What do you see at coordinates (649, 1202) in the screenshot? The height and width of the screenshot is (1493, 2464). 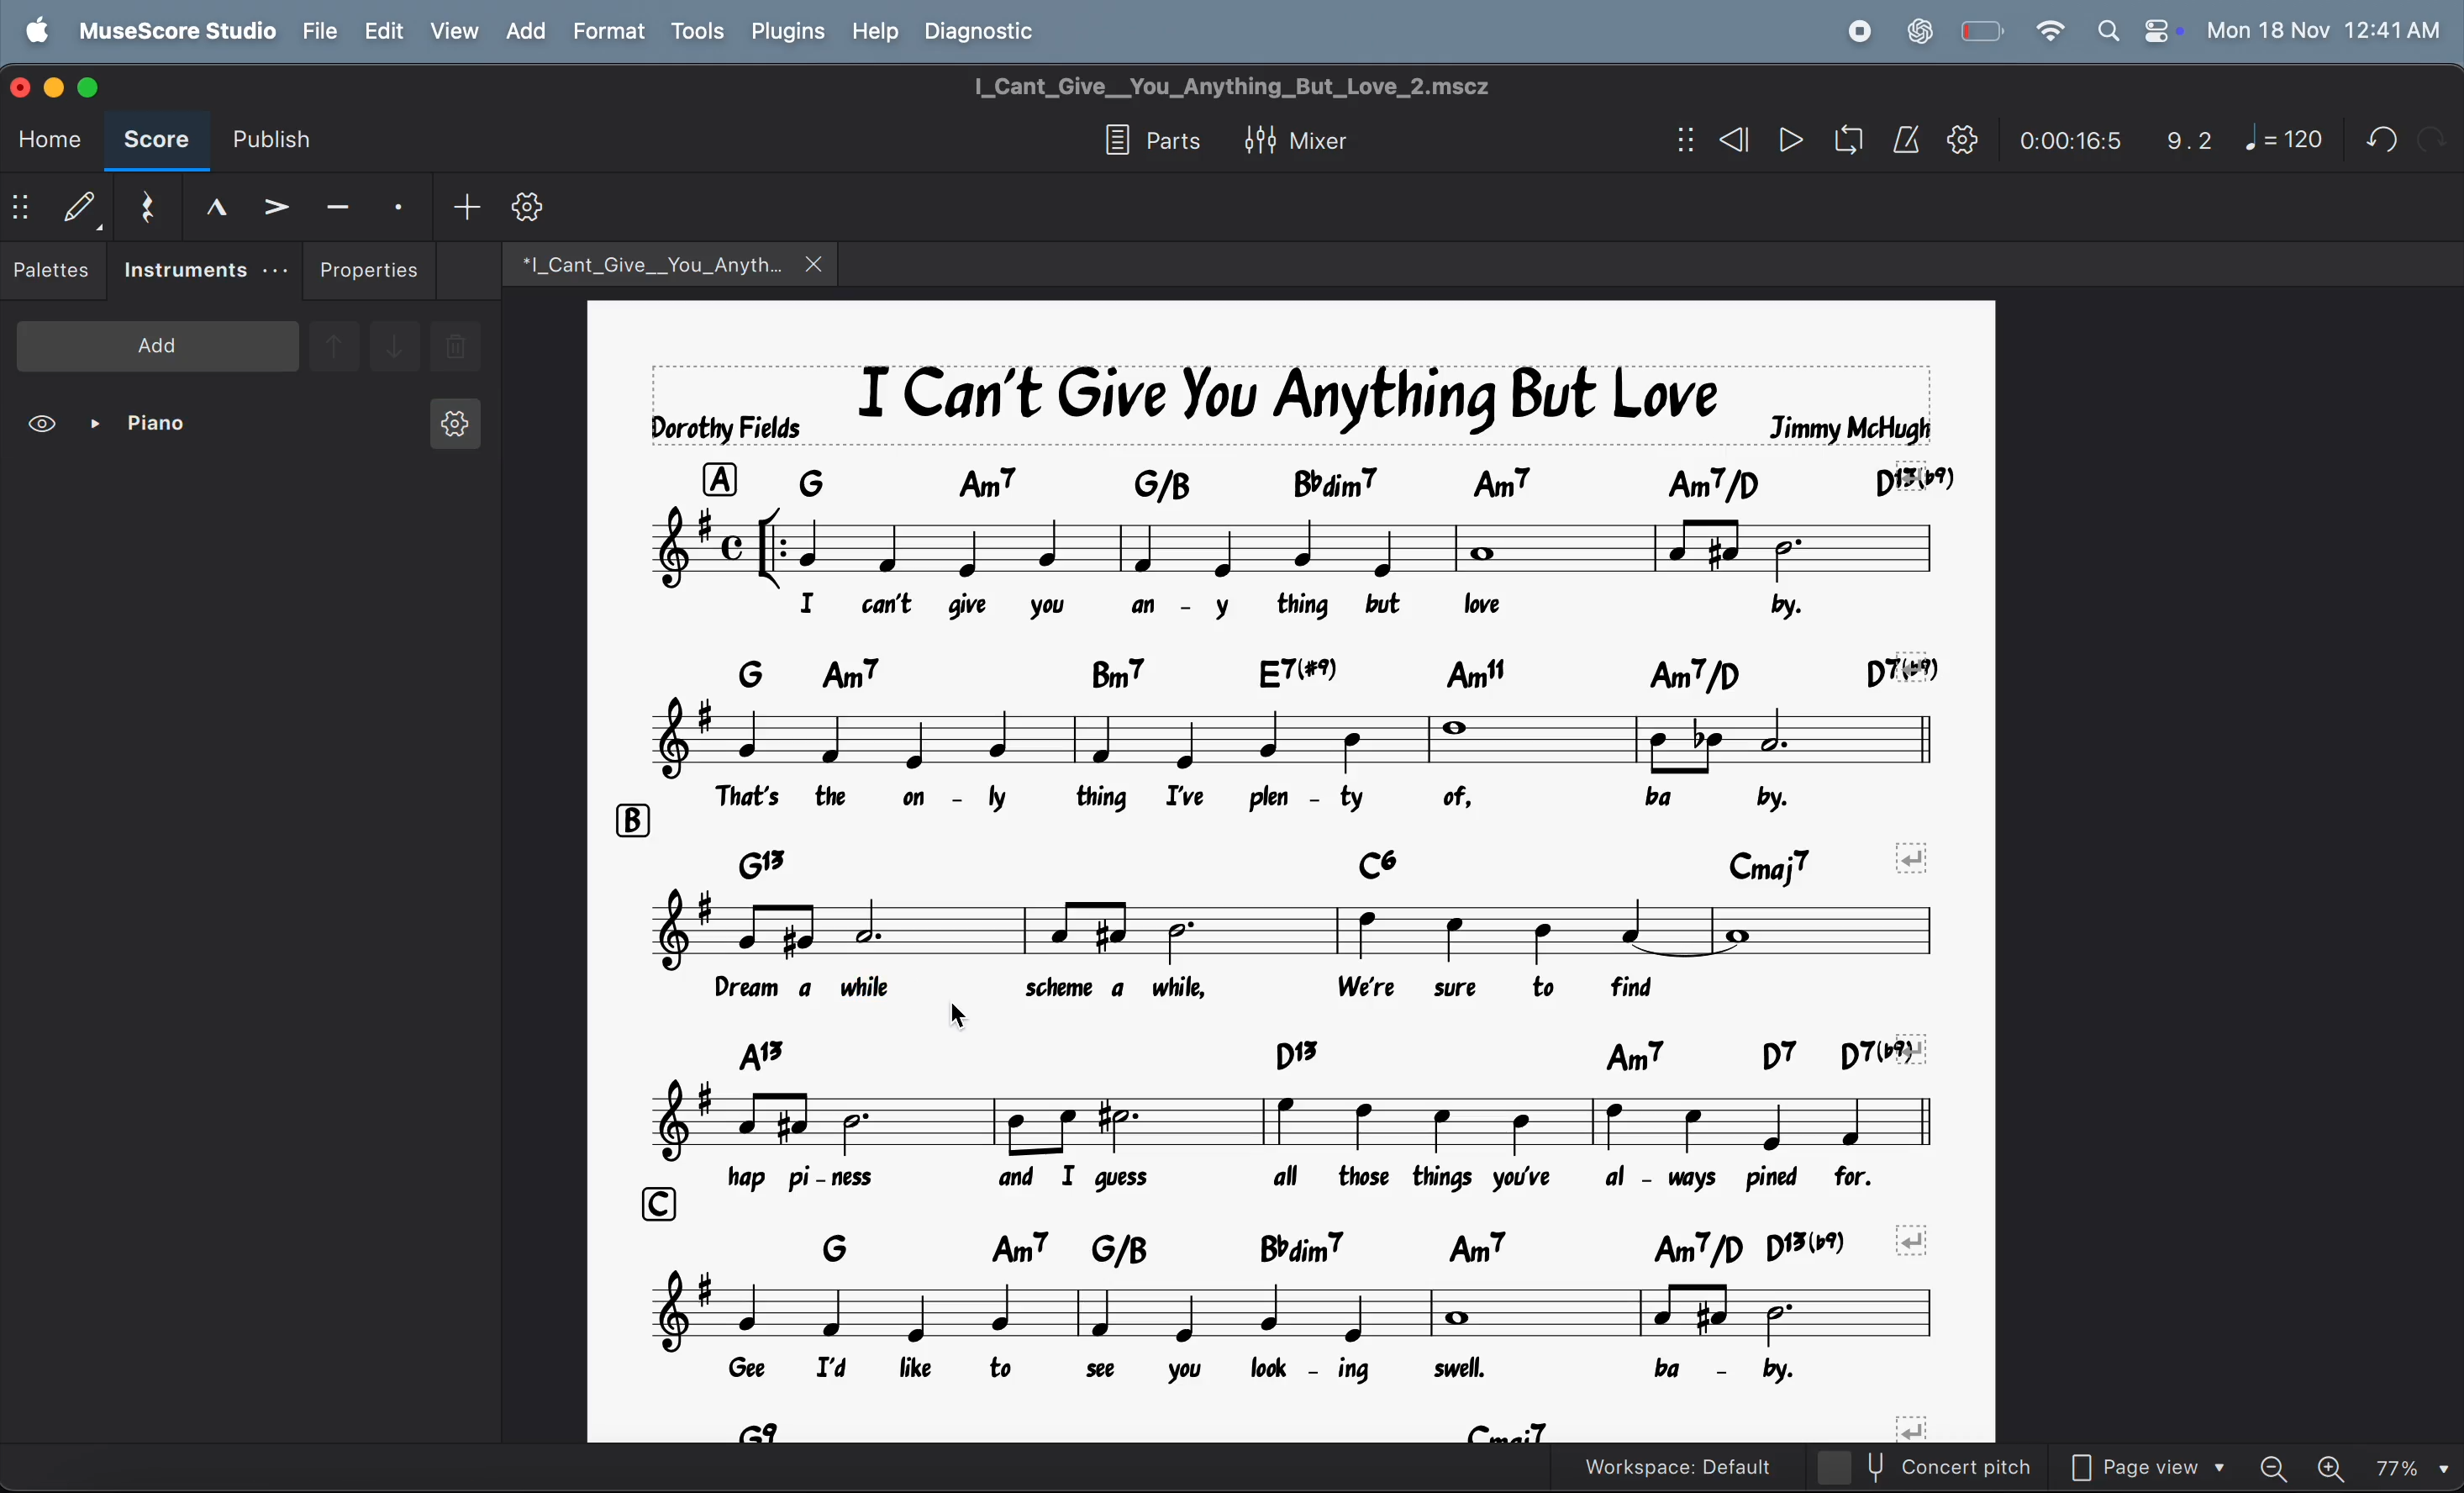 I see `row` at bounding box center [649, 1202].